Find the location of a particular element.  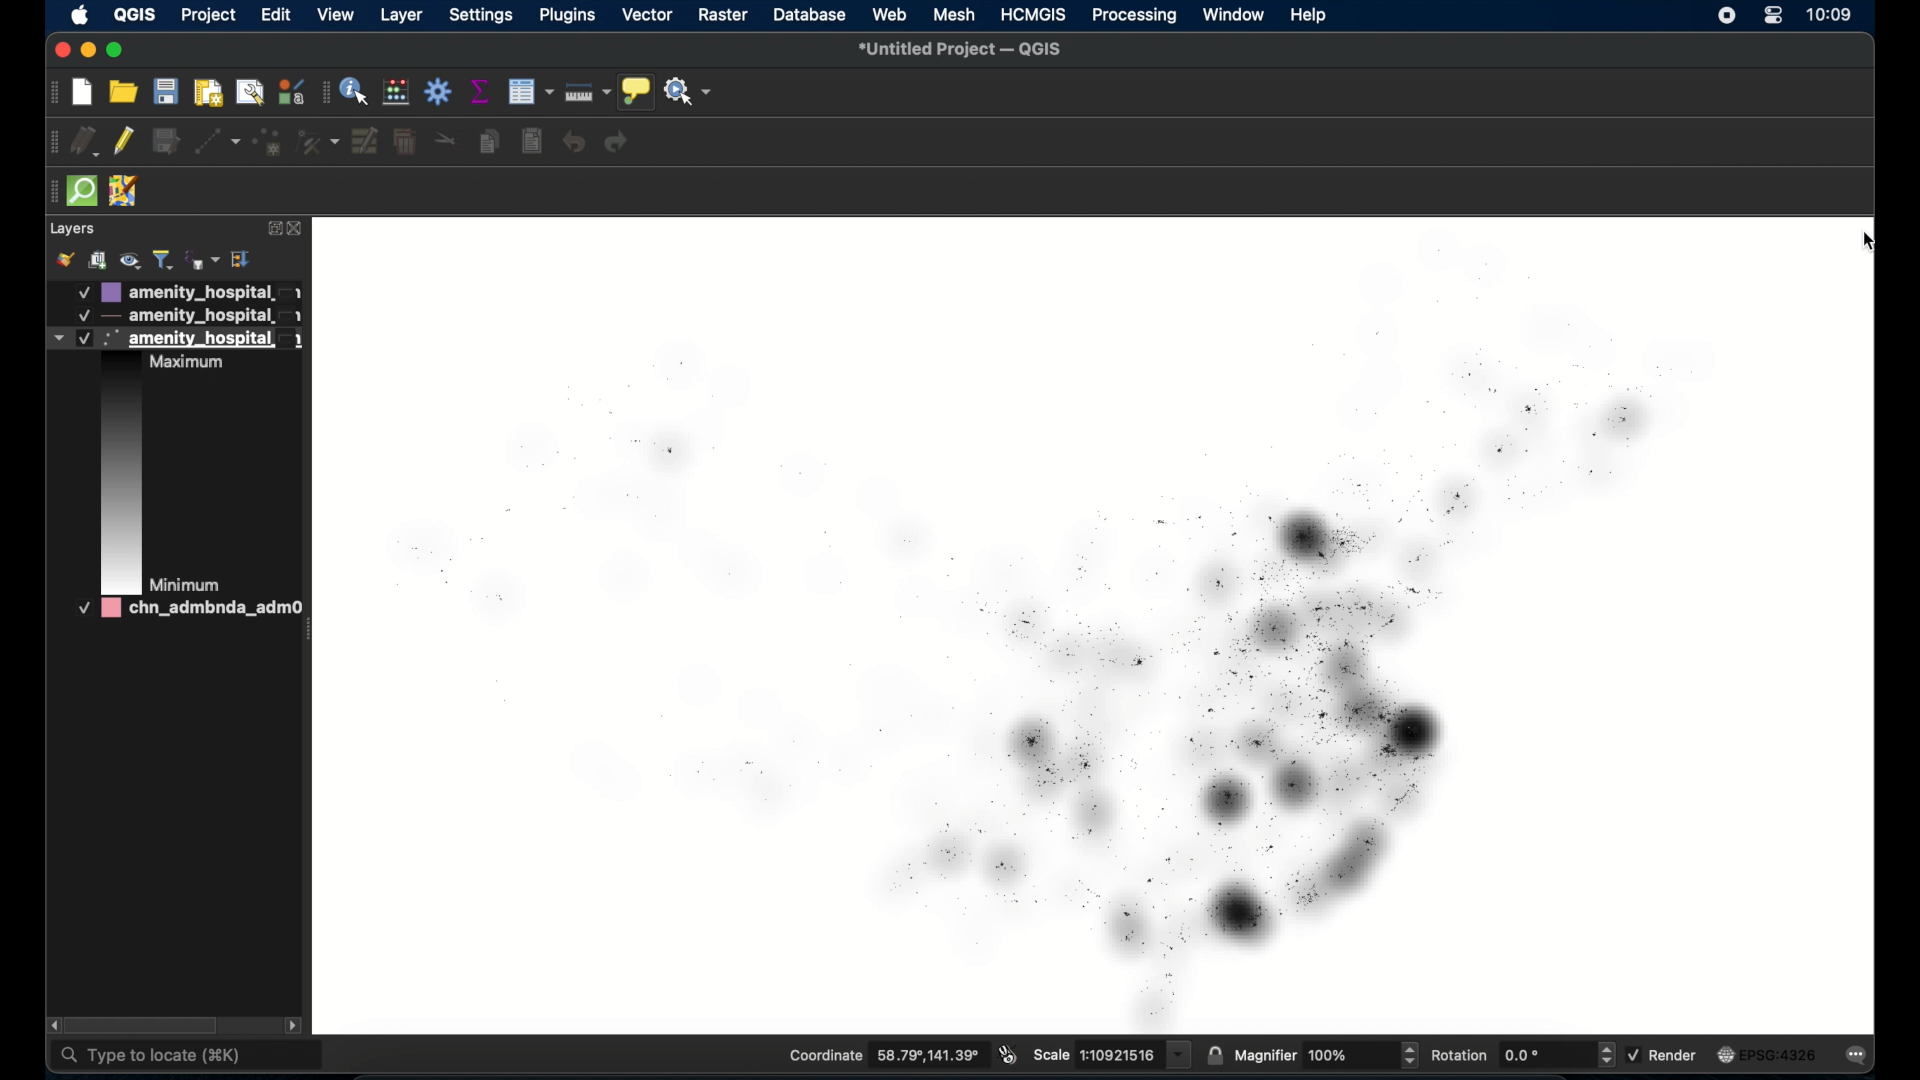

layer 2 is located at coordinates (186, 316).